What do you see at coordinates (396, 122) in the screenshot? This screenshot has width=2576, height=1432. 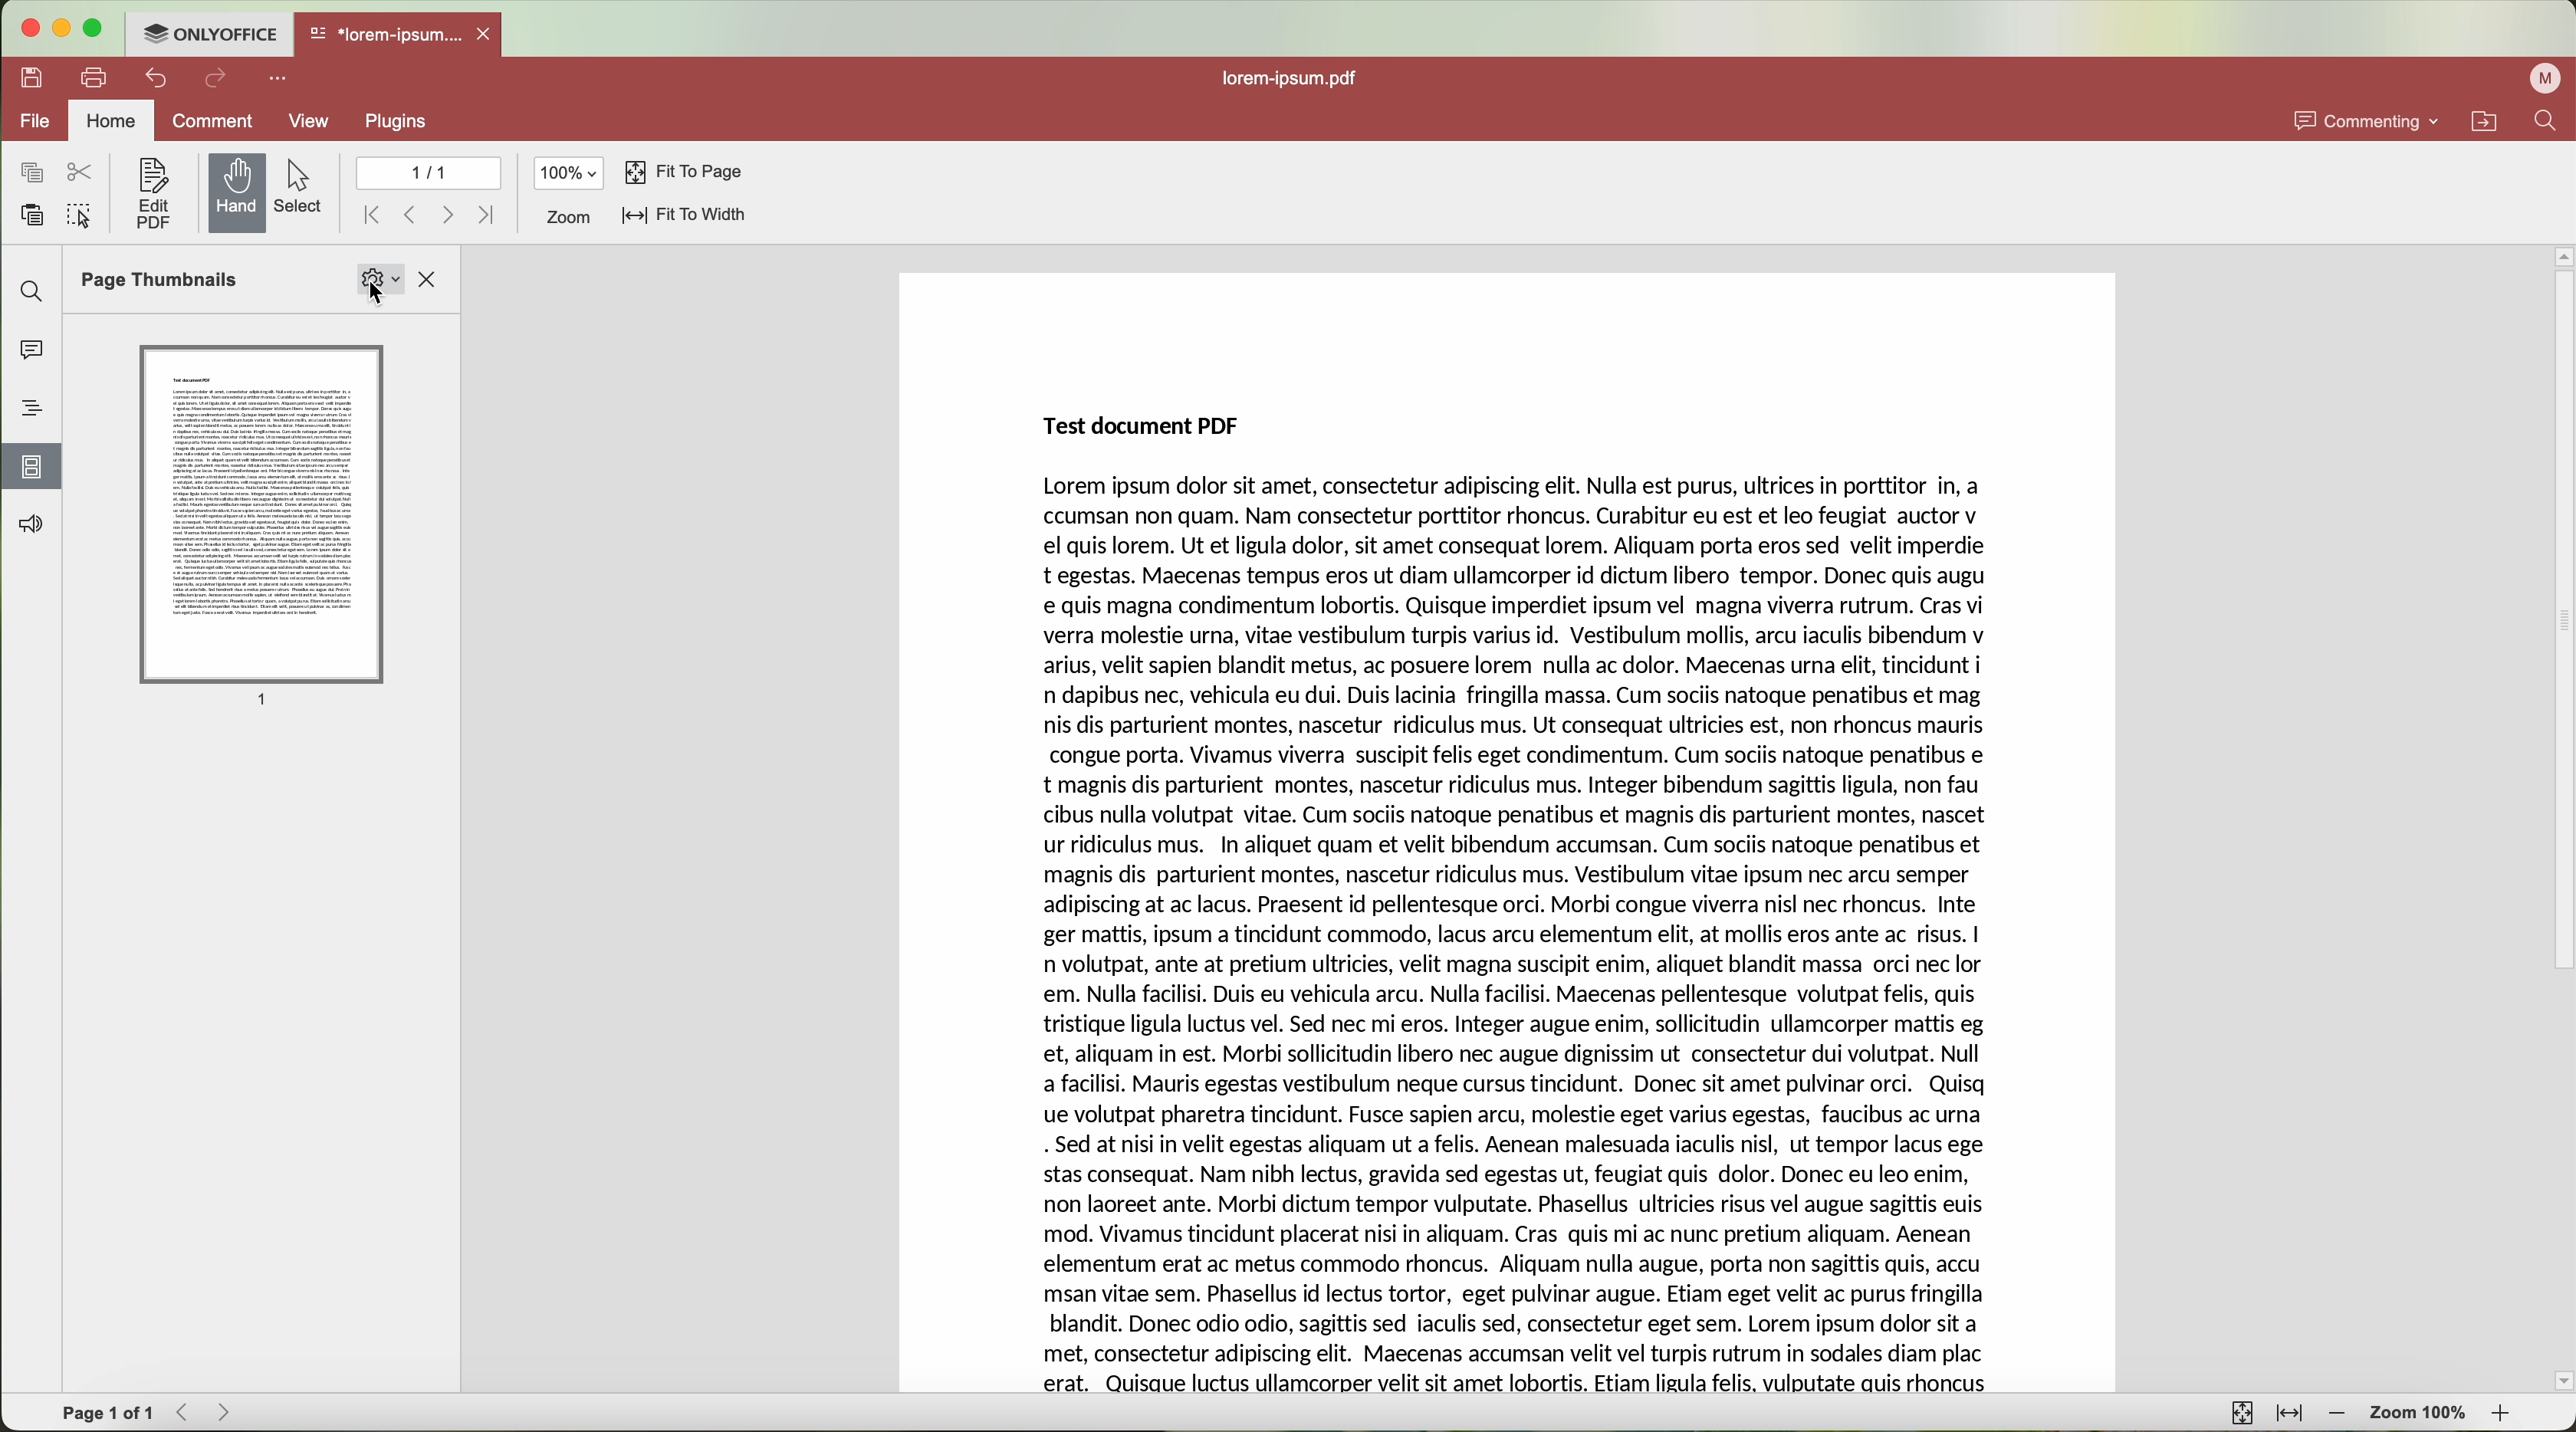 I see `plugins` at bounding box center [396, 122].